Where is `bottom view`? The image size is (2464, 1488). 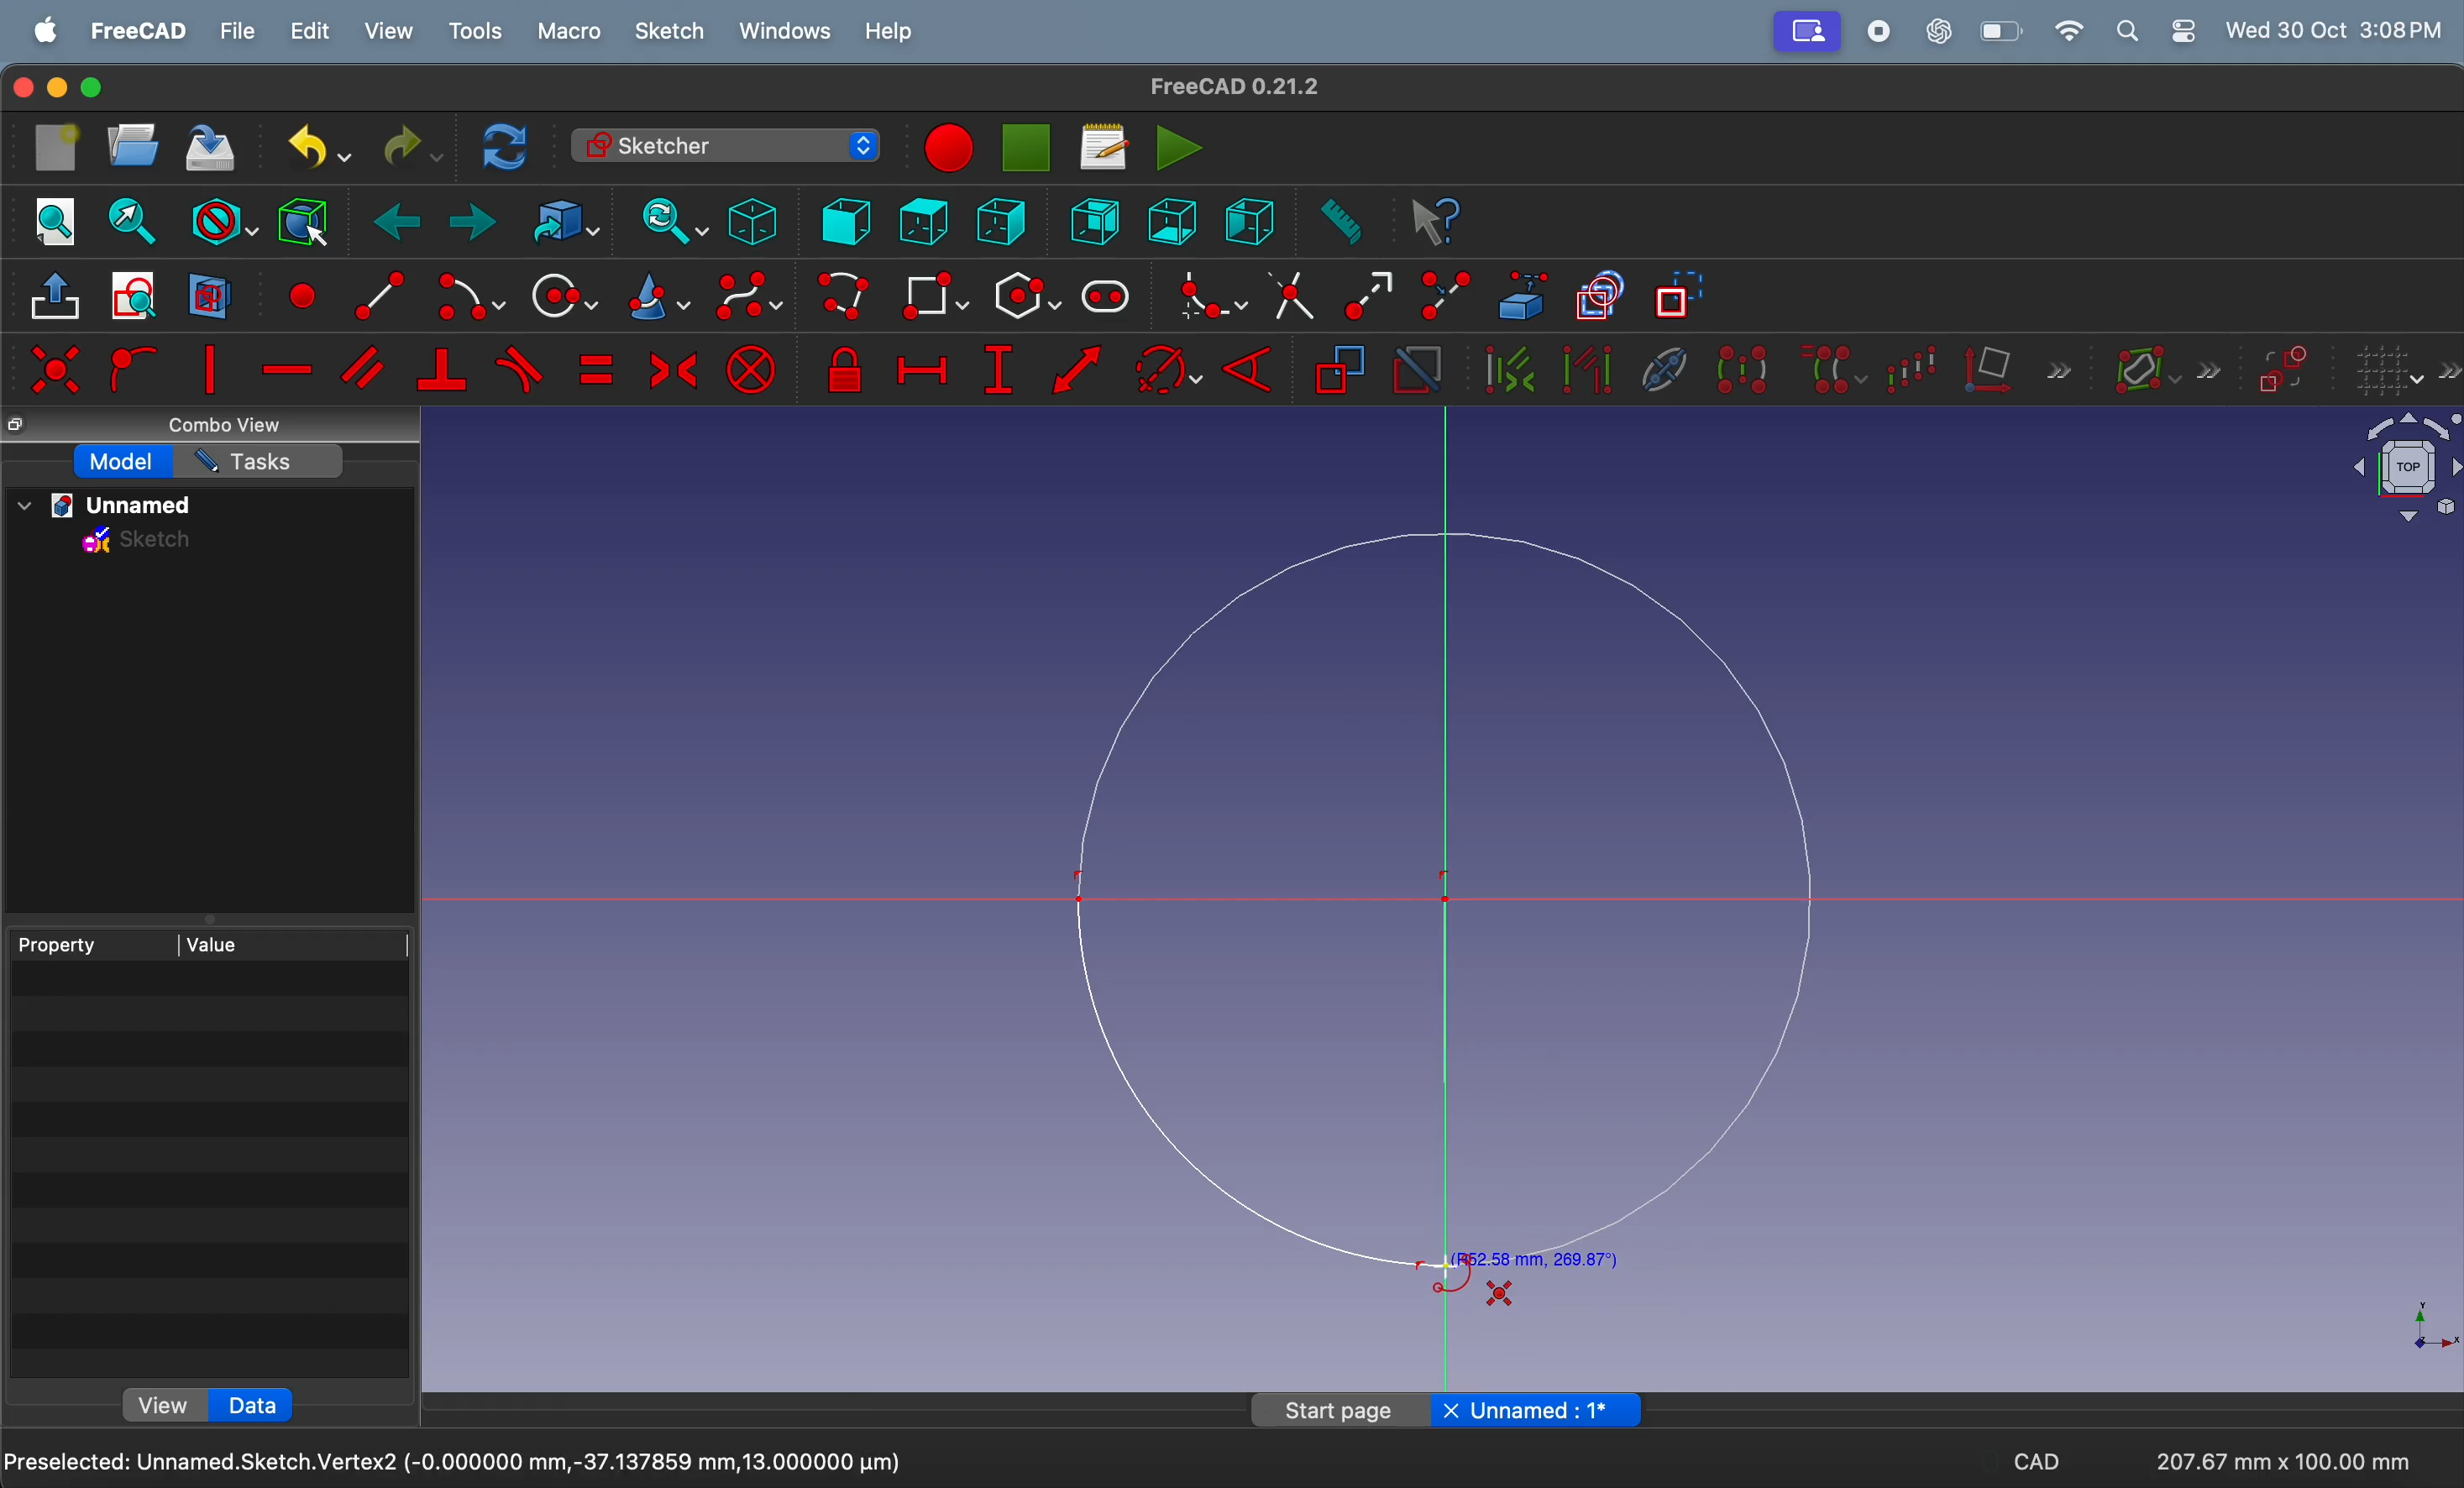
bottom view is located at coordinates (1176, 219).